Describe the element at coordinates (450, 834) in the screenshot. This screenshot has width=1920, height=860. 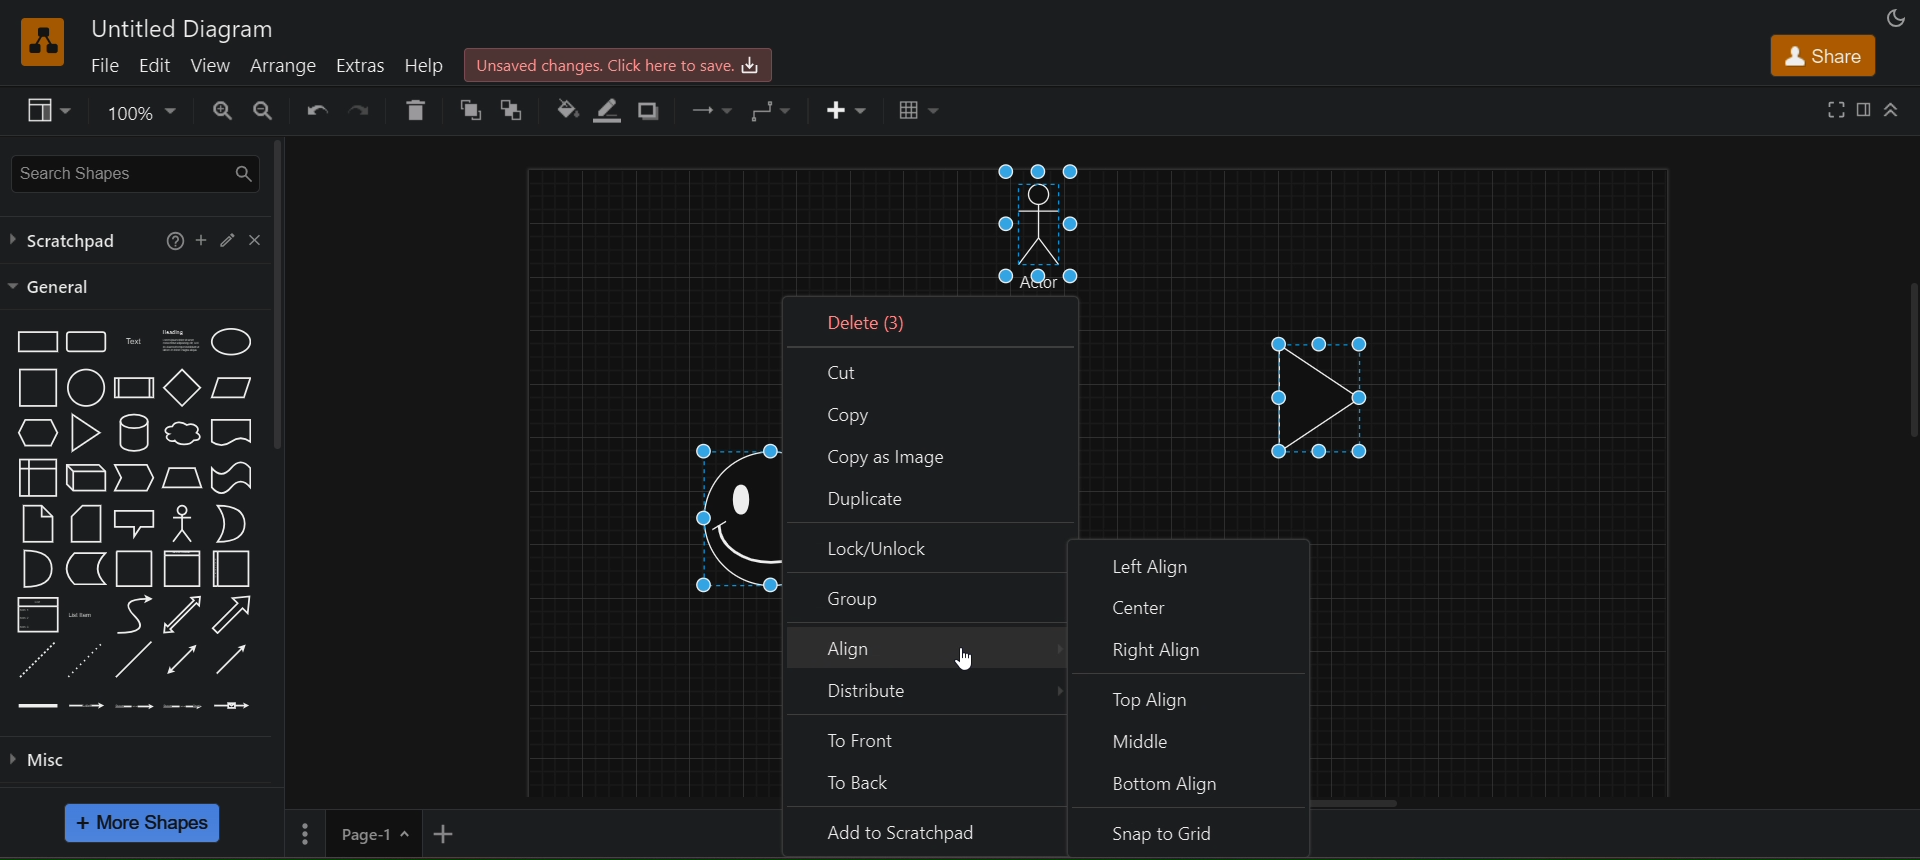
I see `add new page` at that location.